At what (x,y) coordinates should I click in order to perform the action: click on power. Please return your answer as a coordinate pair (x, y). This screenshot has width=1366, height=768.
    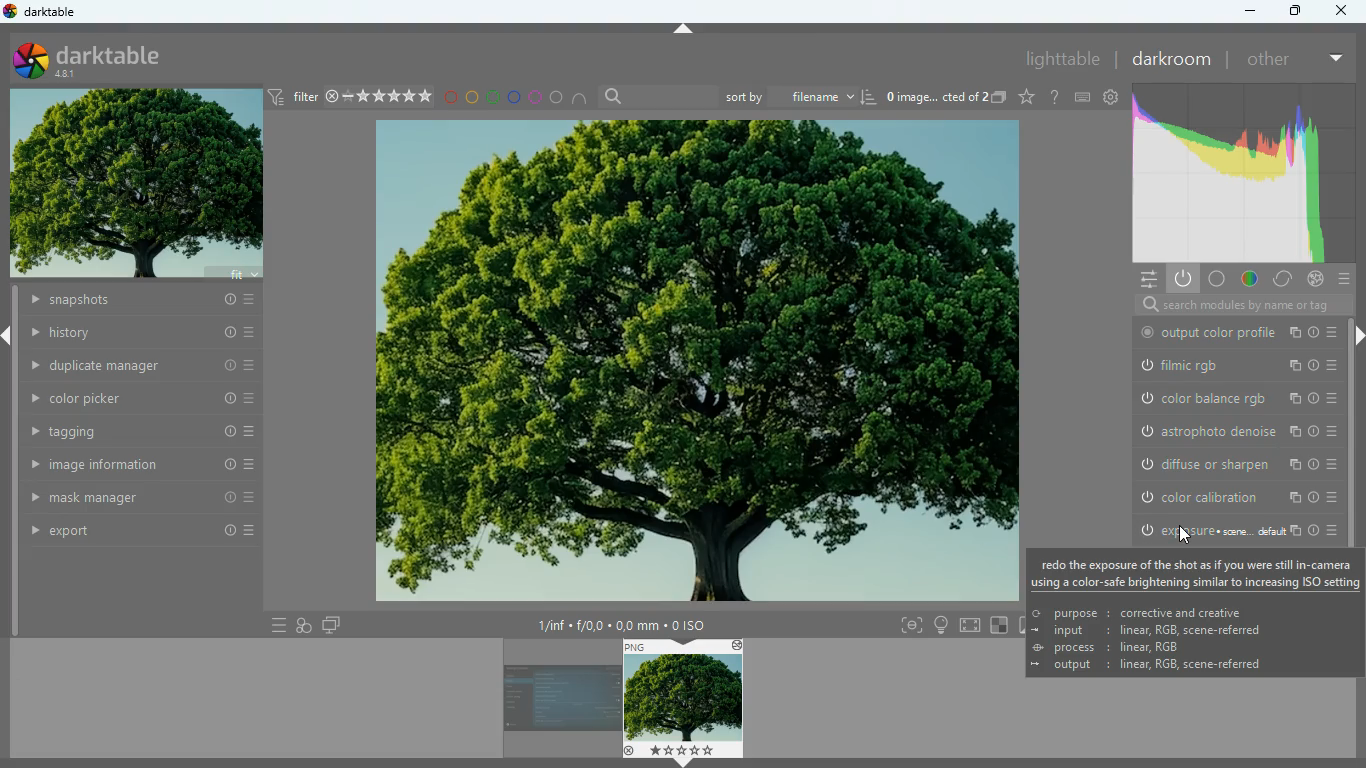
    Looking at the image, I should click on (1184, 278).